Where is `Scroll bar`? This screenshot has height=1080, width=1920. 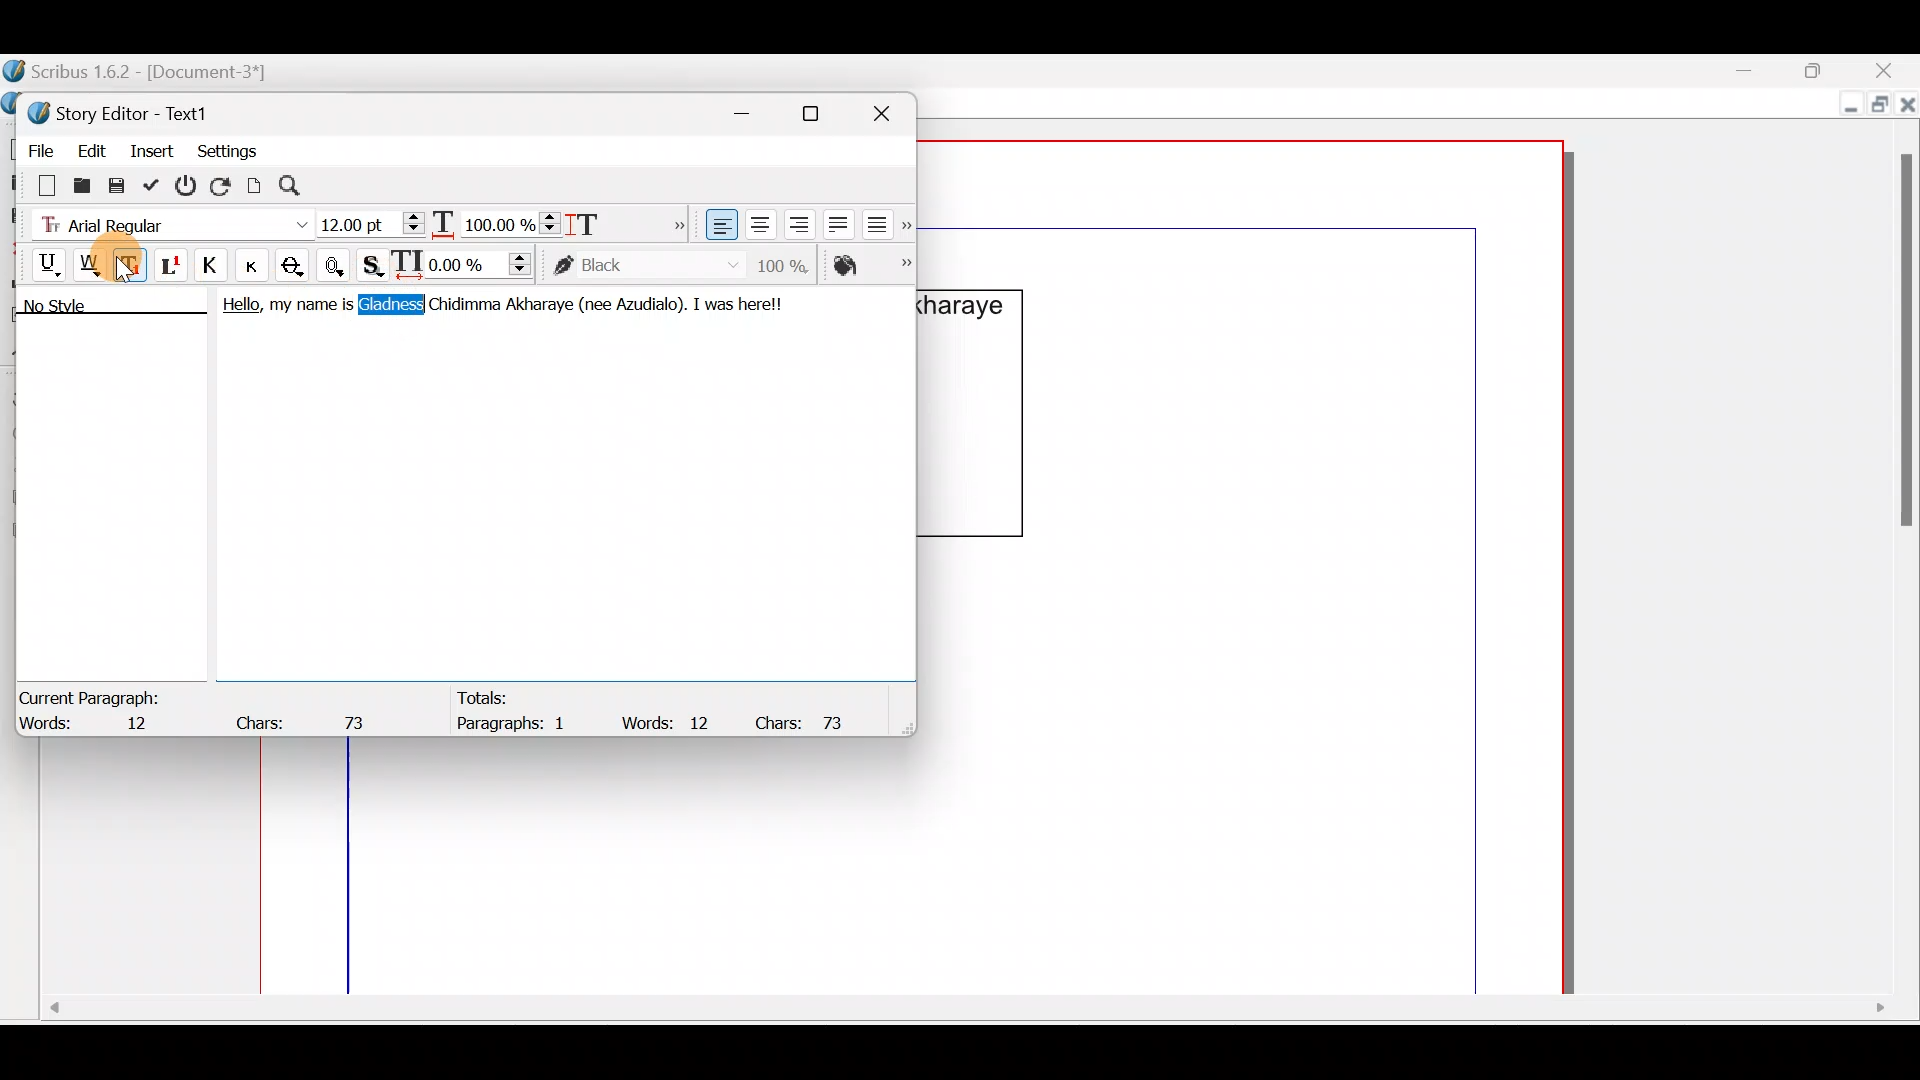 Scroll bar is located at coordinates (1899, 546).